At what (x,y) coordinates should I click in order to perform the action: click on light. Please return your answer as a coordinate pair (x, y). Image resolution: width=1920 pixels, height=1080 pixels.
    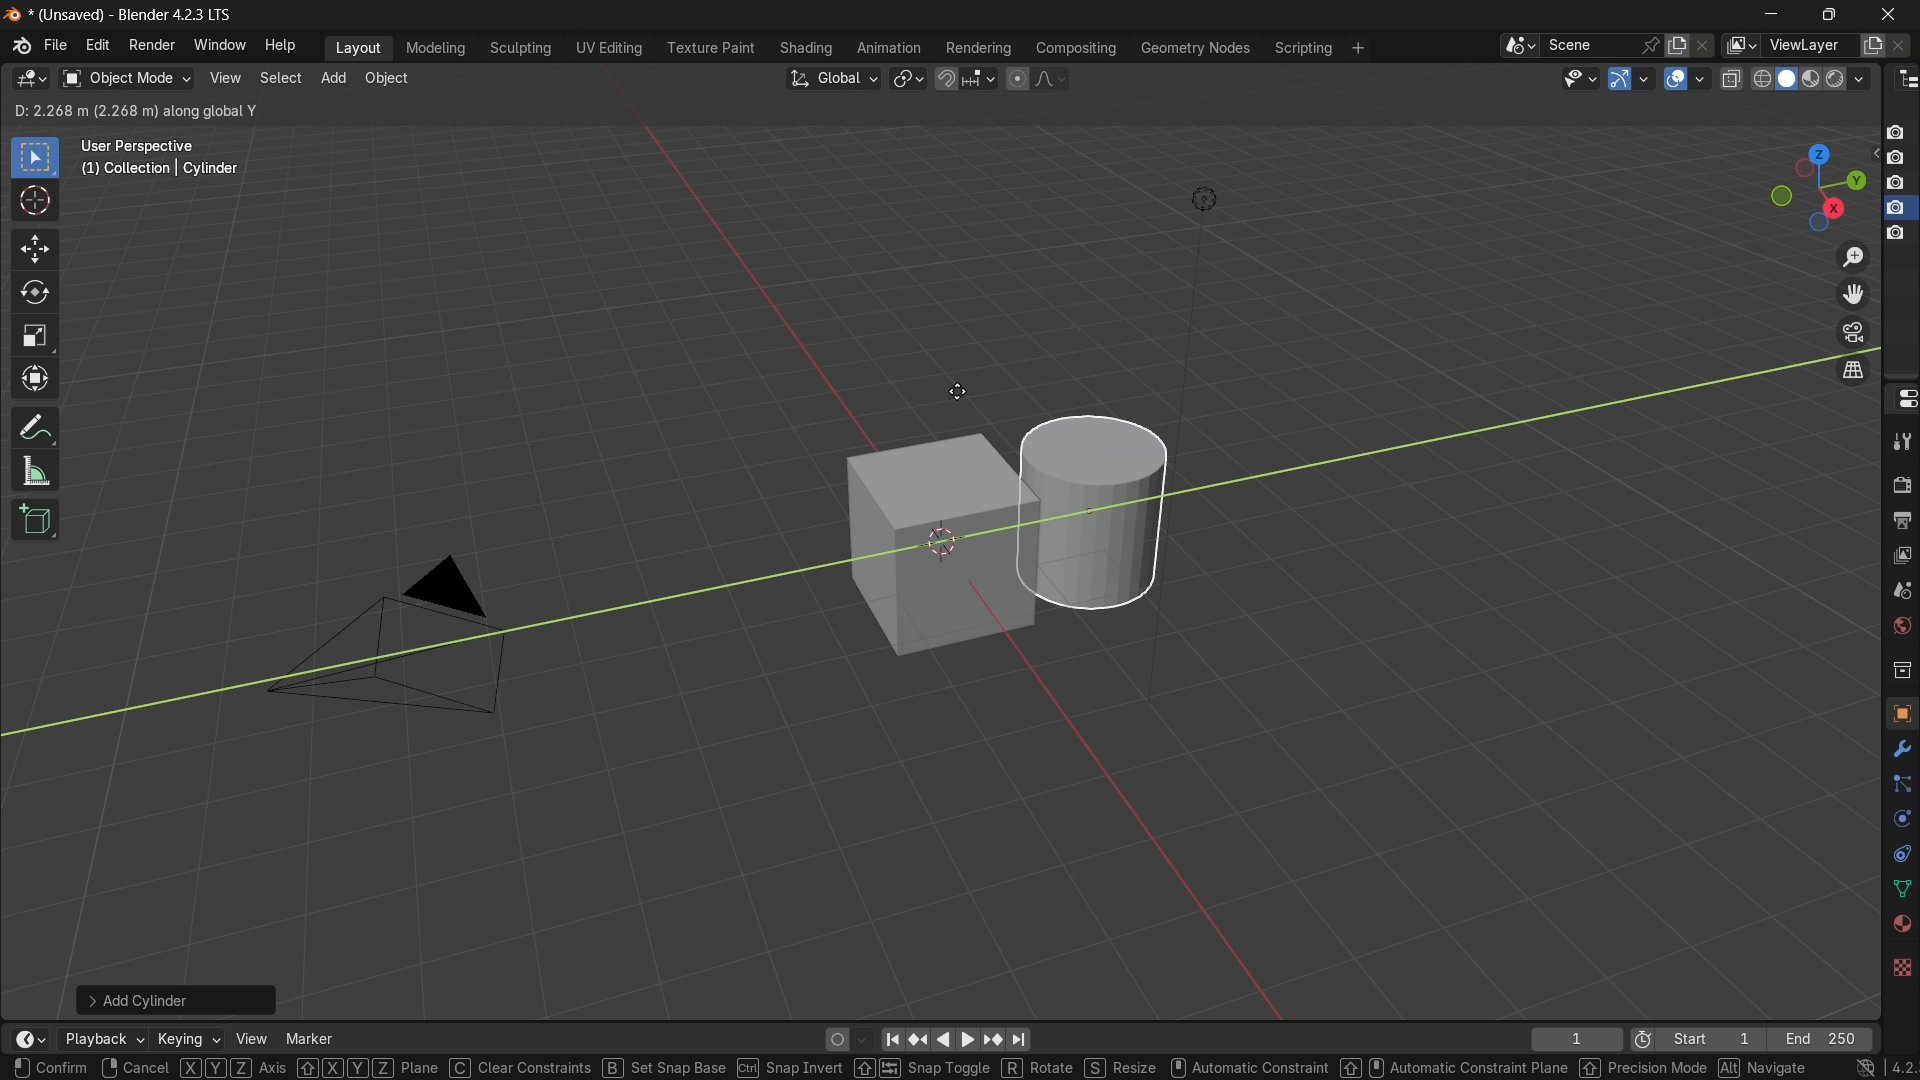
    Looking at the image, I should click on (1197, 203).